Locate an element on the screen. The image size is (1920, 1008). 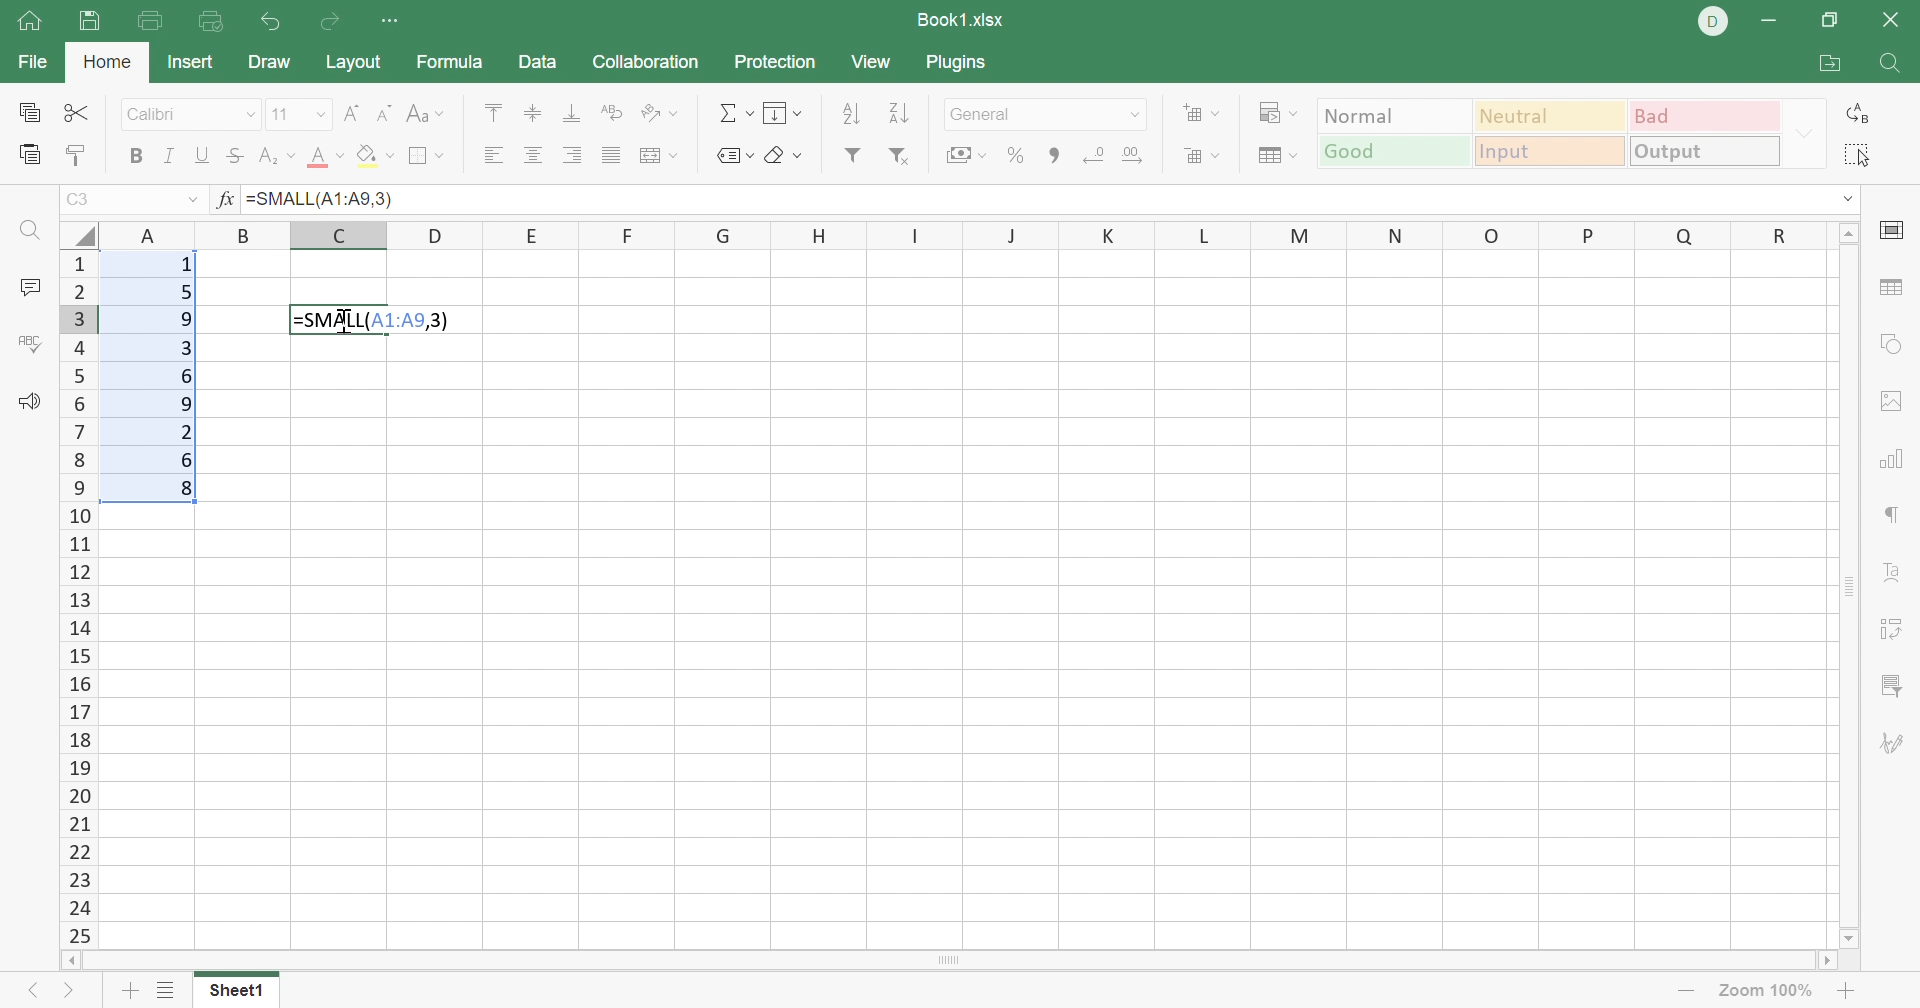
Subscript is located at coordinates (274, 157).